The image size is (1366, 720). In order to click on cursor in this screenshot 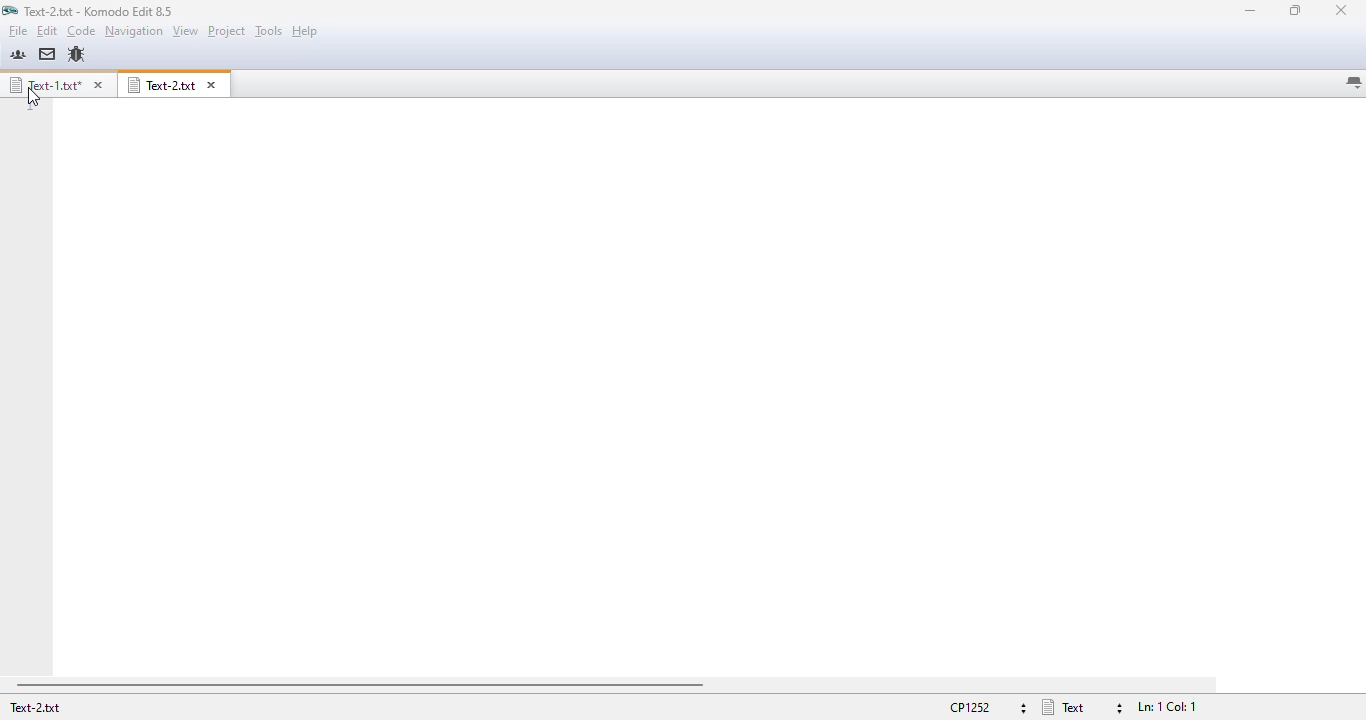, I will do `click(33, 96)`.